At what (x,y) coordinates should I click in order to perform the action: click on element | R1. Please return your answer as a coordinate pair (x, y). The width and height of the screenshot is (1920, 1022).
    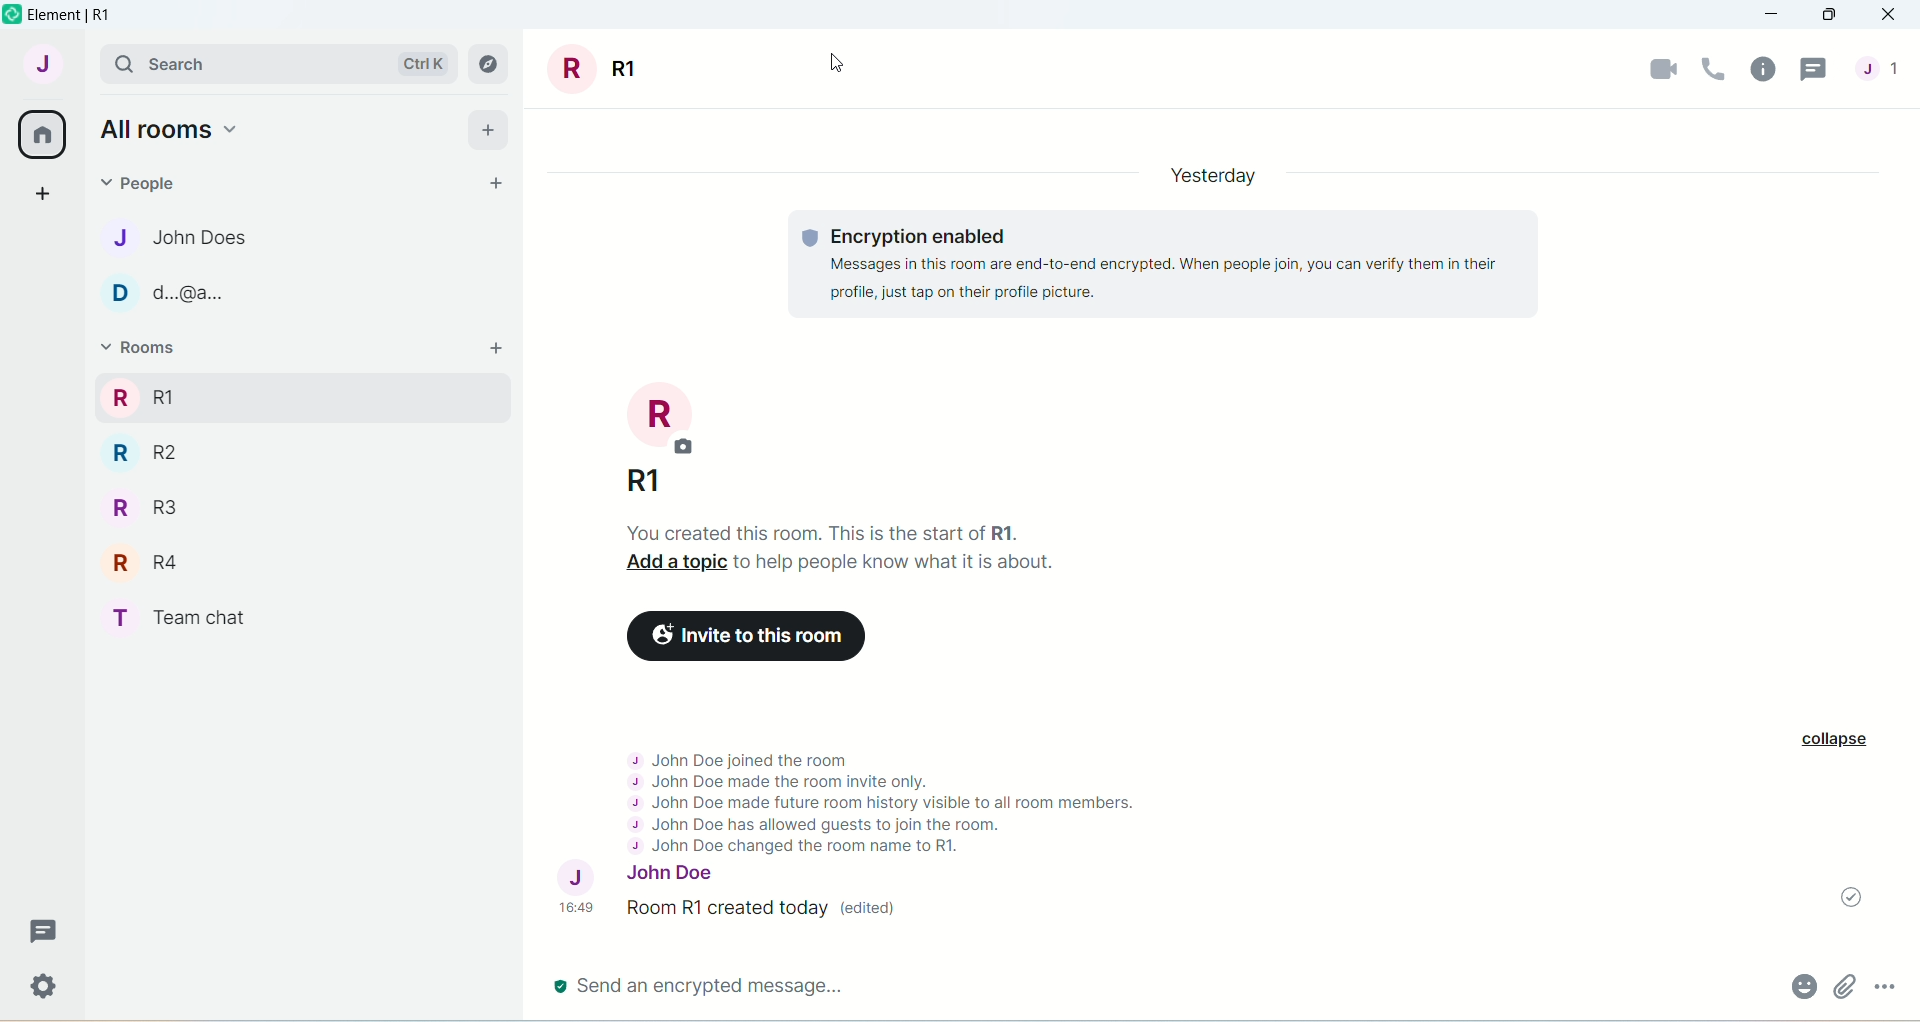
    Looking at the image, I should click on (81, 16).